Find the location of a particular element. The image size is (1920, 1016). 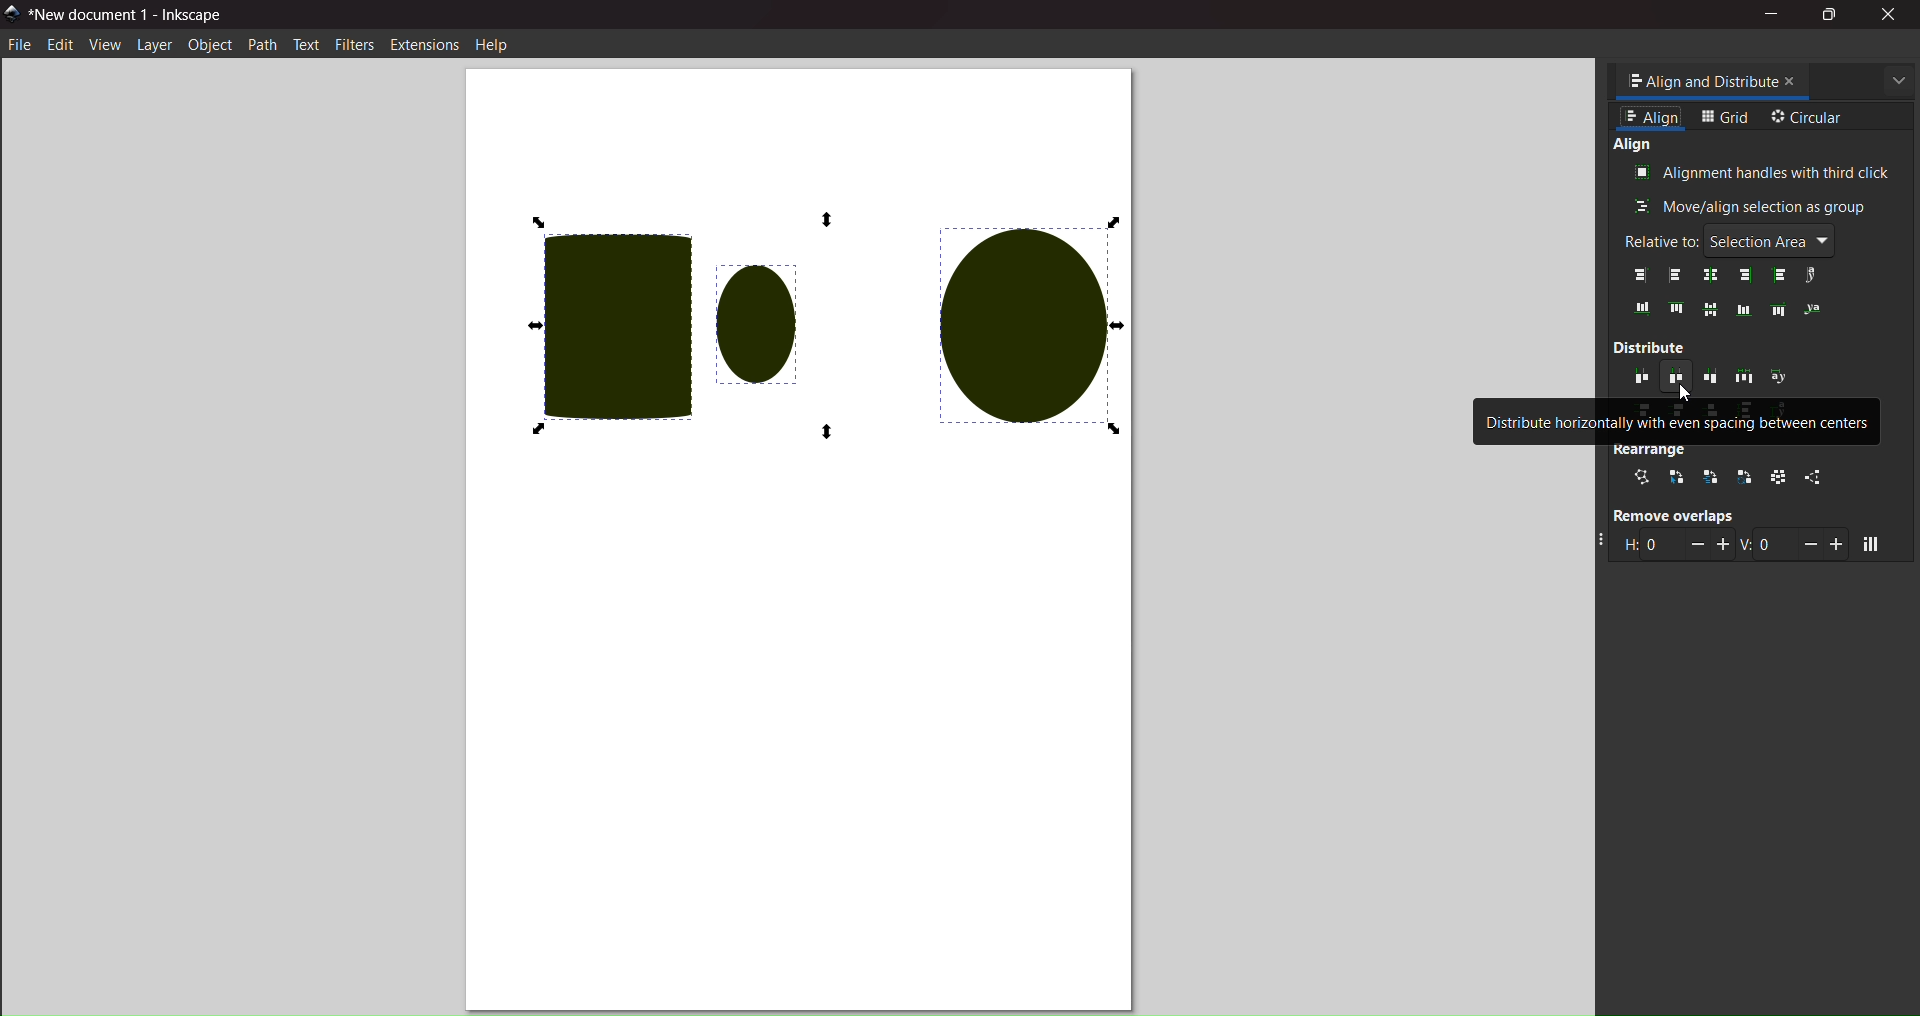

distribute horizontally with even spacing between centers is located at coordinates (1683, 419).